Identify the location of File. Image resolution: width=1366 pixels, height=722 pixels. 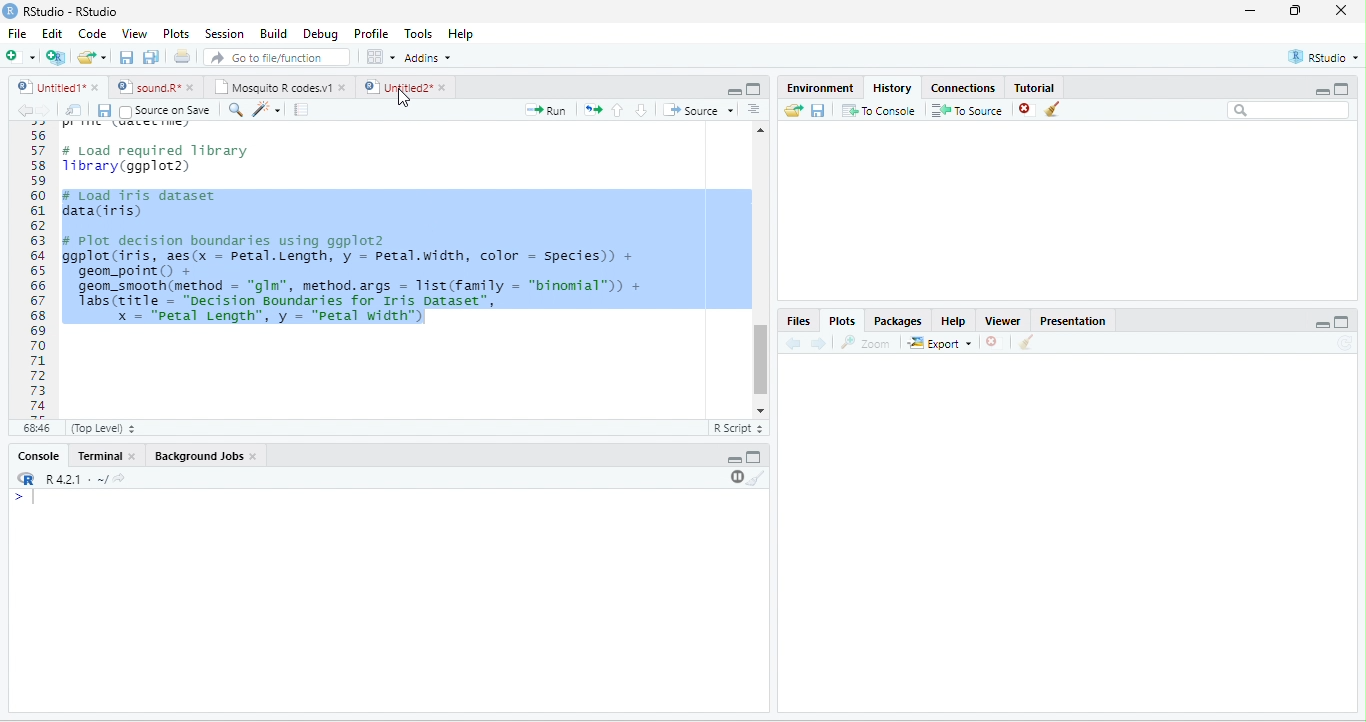
(17, 33).